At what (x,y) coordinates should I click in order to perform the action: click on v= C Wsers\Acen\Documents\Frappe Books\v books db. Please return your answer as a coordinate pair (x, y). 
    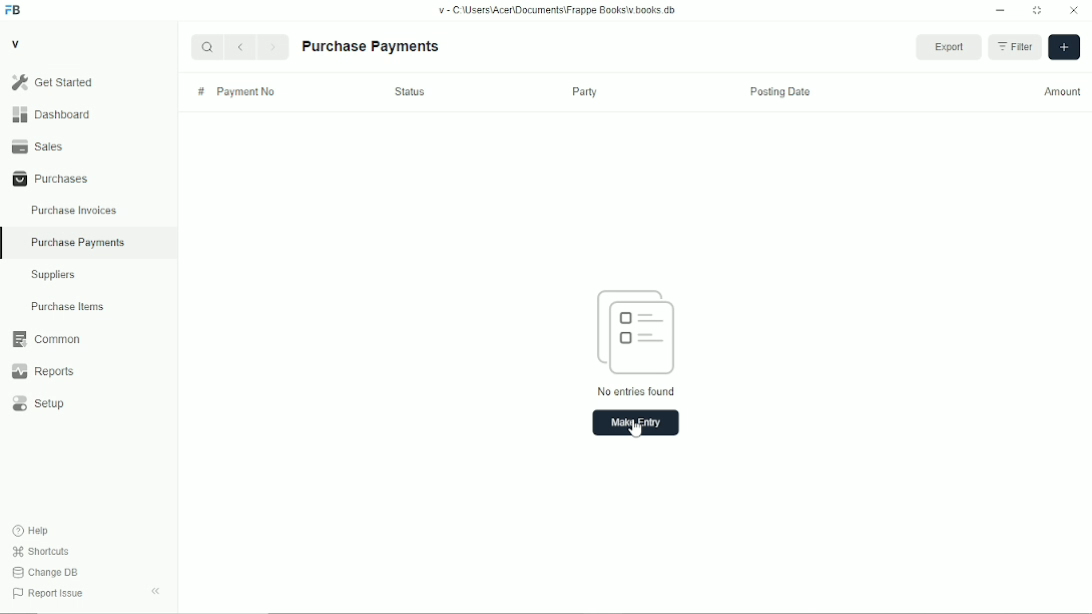
    Looking at the image, I should click on (558, 10).